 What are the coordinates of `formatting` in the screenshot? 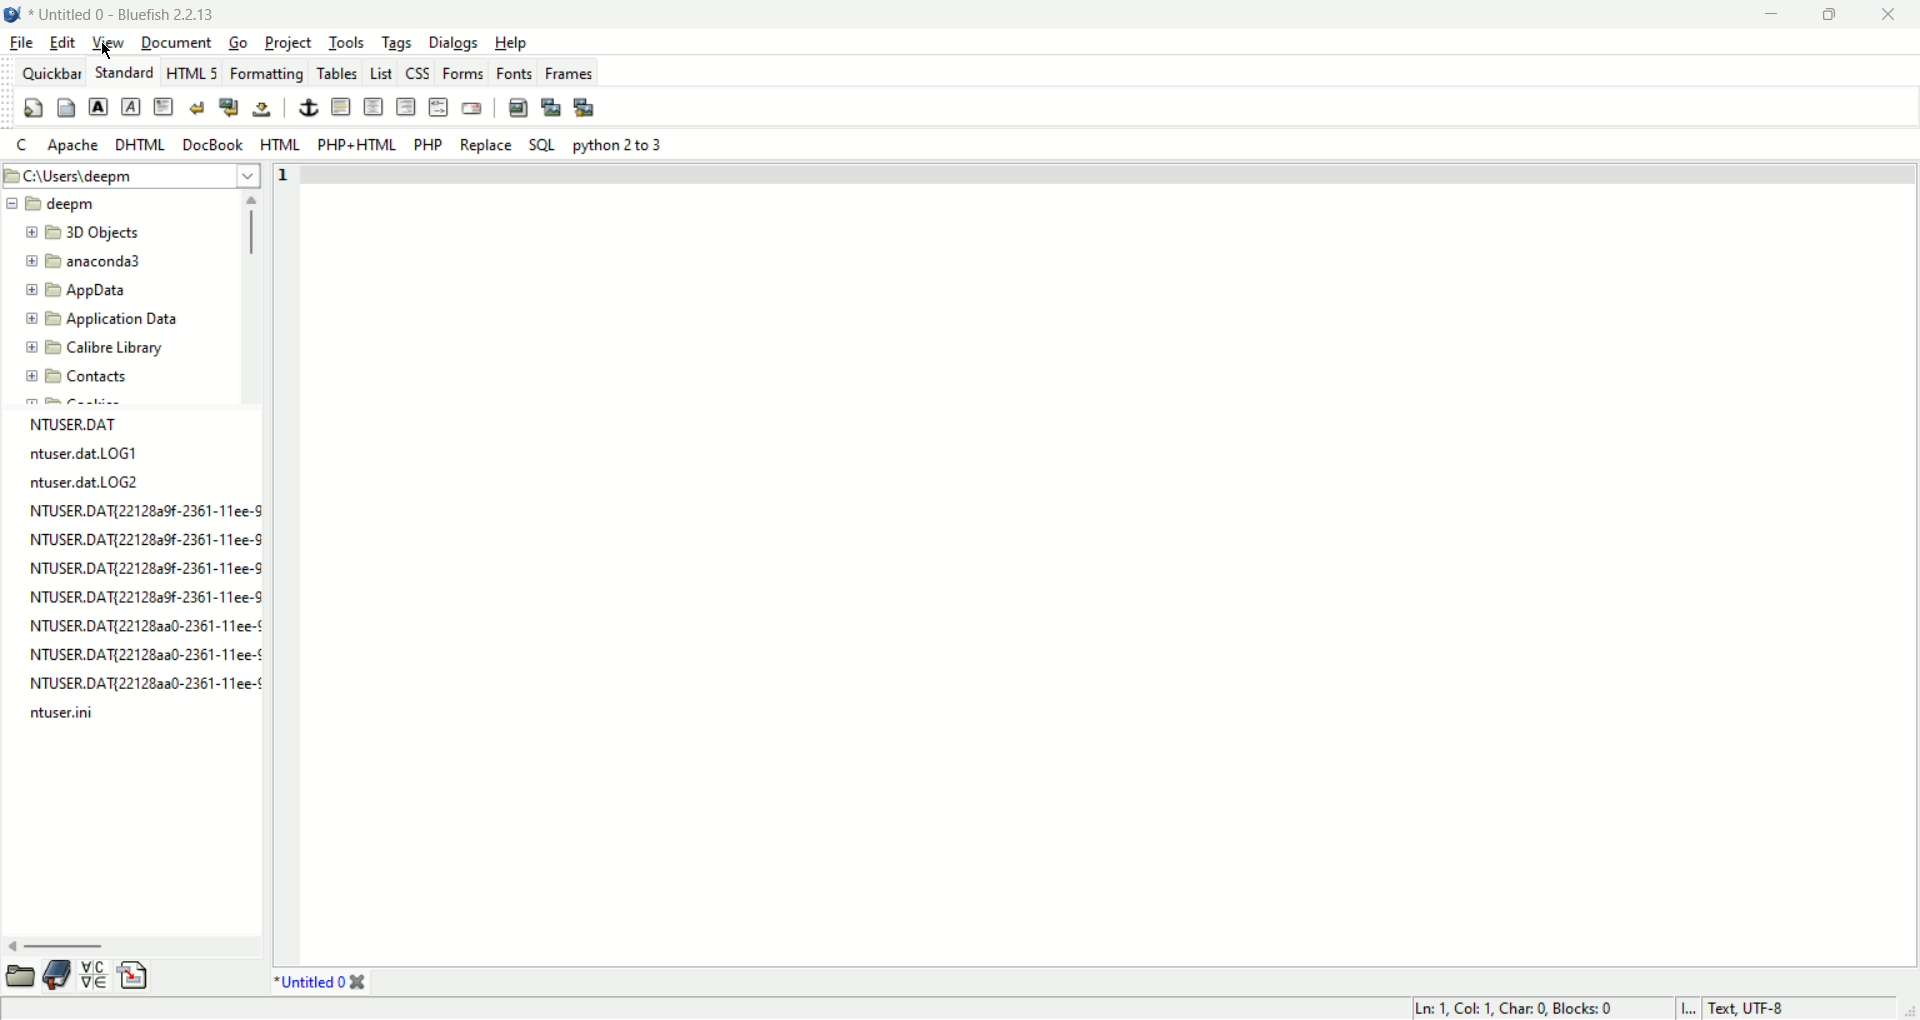 It's located at (265, 70).